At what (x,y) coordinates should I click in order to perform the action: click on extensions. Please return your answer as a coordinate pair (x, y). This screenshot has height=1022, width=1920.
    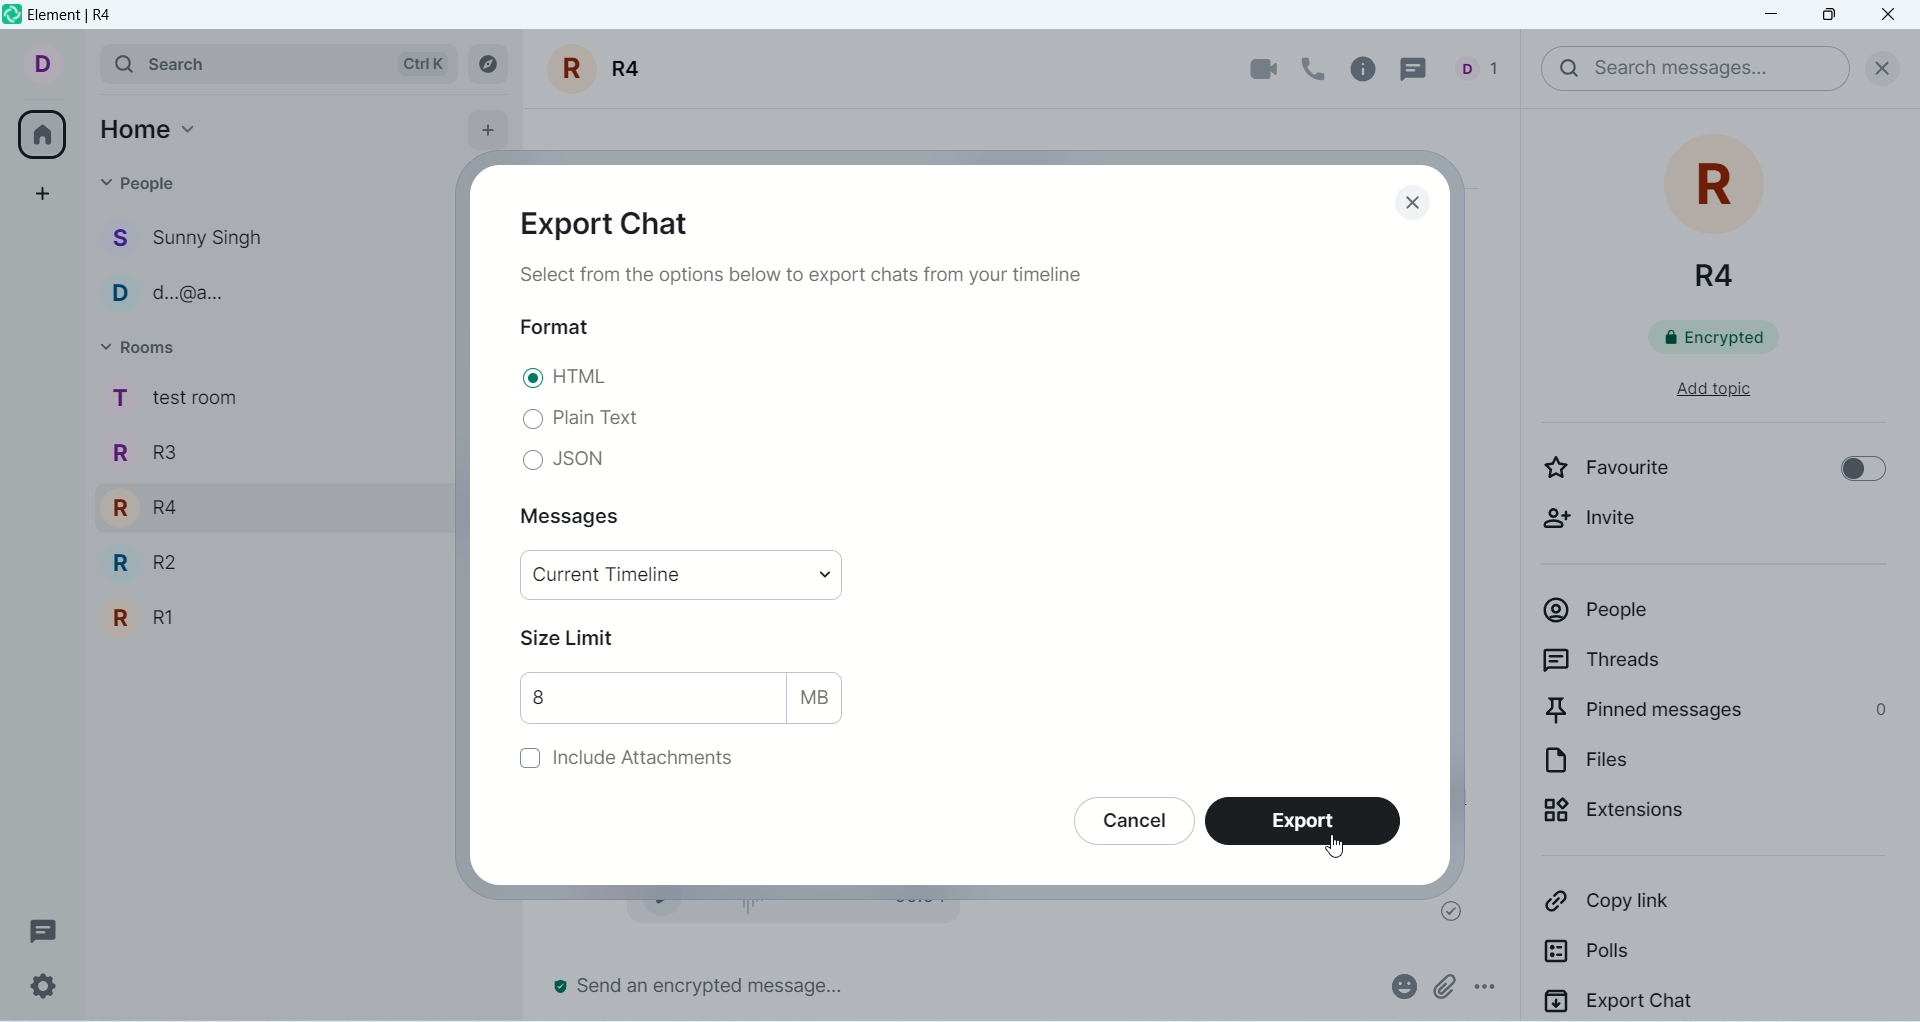
    Looking at the image, I should click on (1685, 816).